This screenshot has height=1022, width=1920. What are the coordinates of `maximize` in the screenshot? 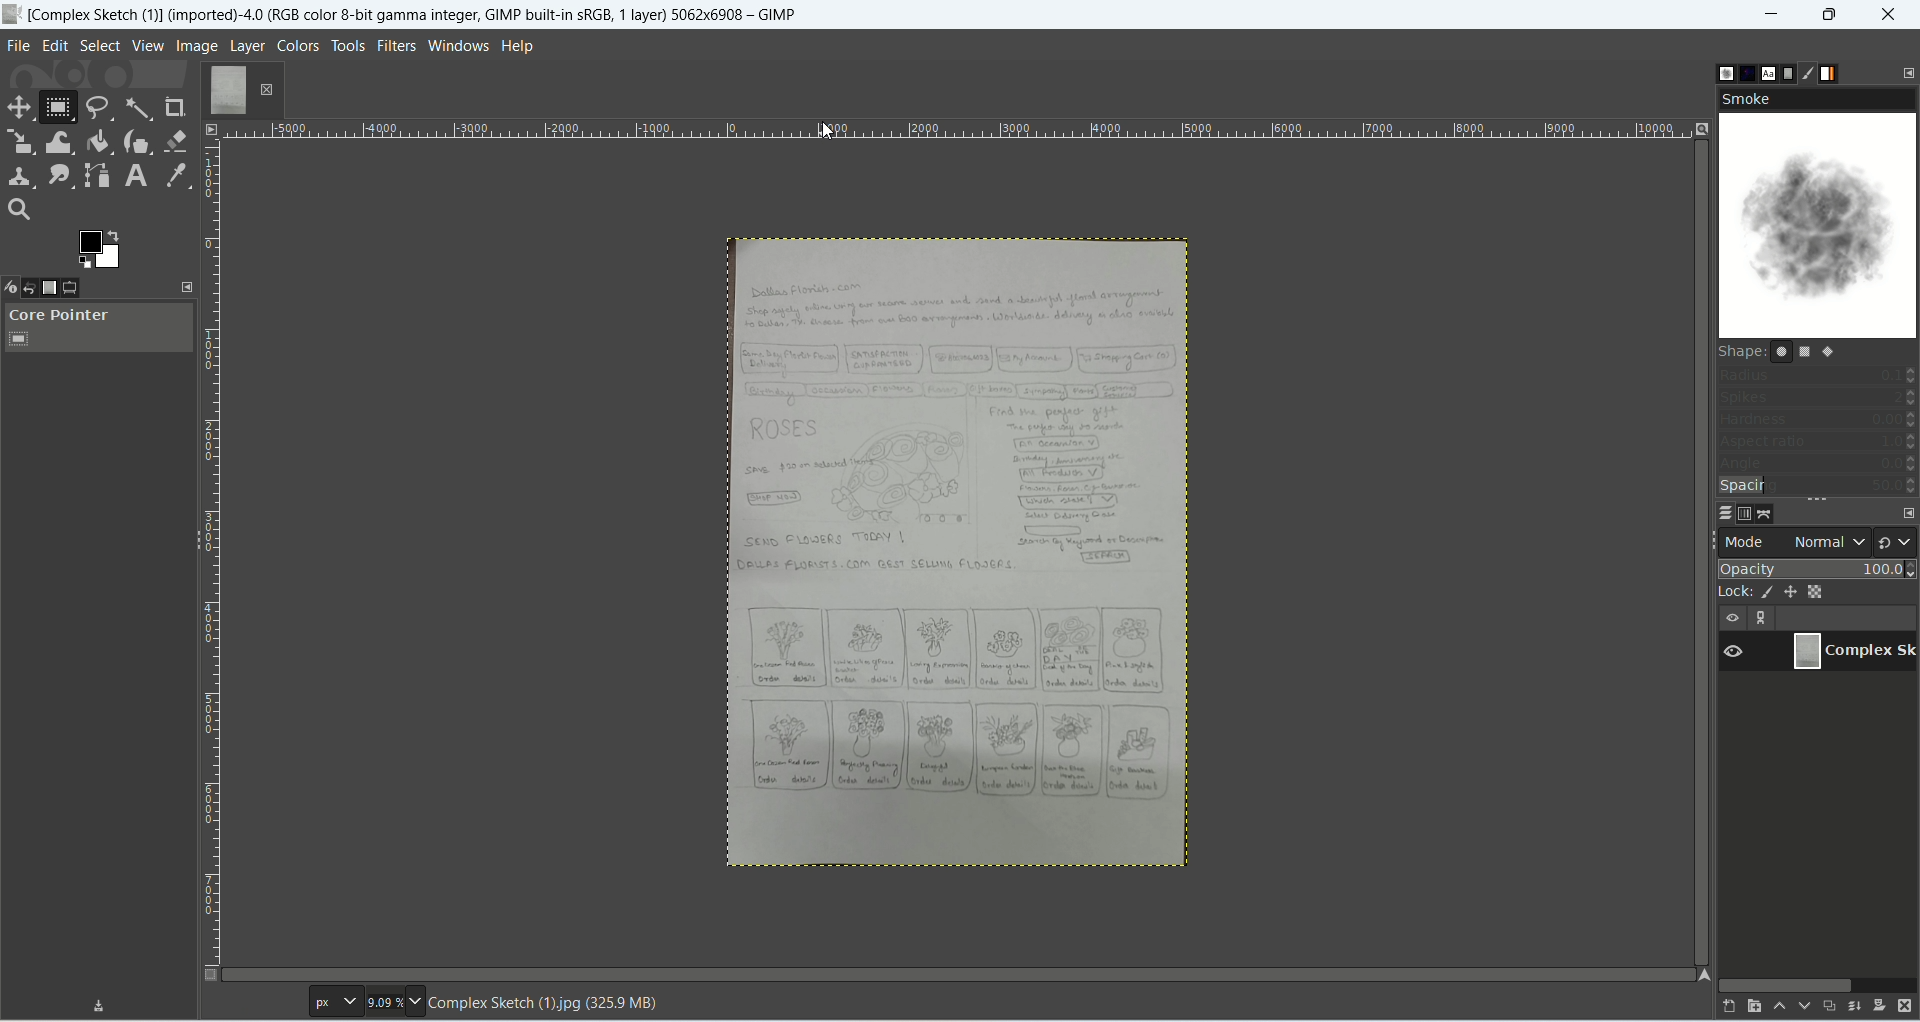 It's located at (1829, 14).